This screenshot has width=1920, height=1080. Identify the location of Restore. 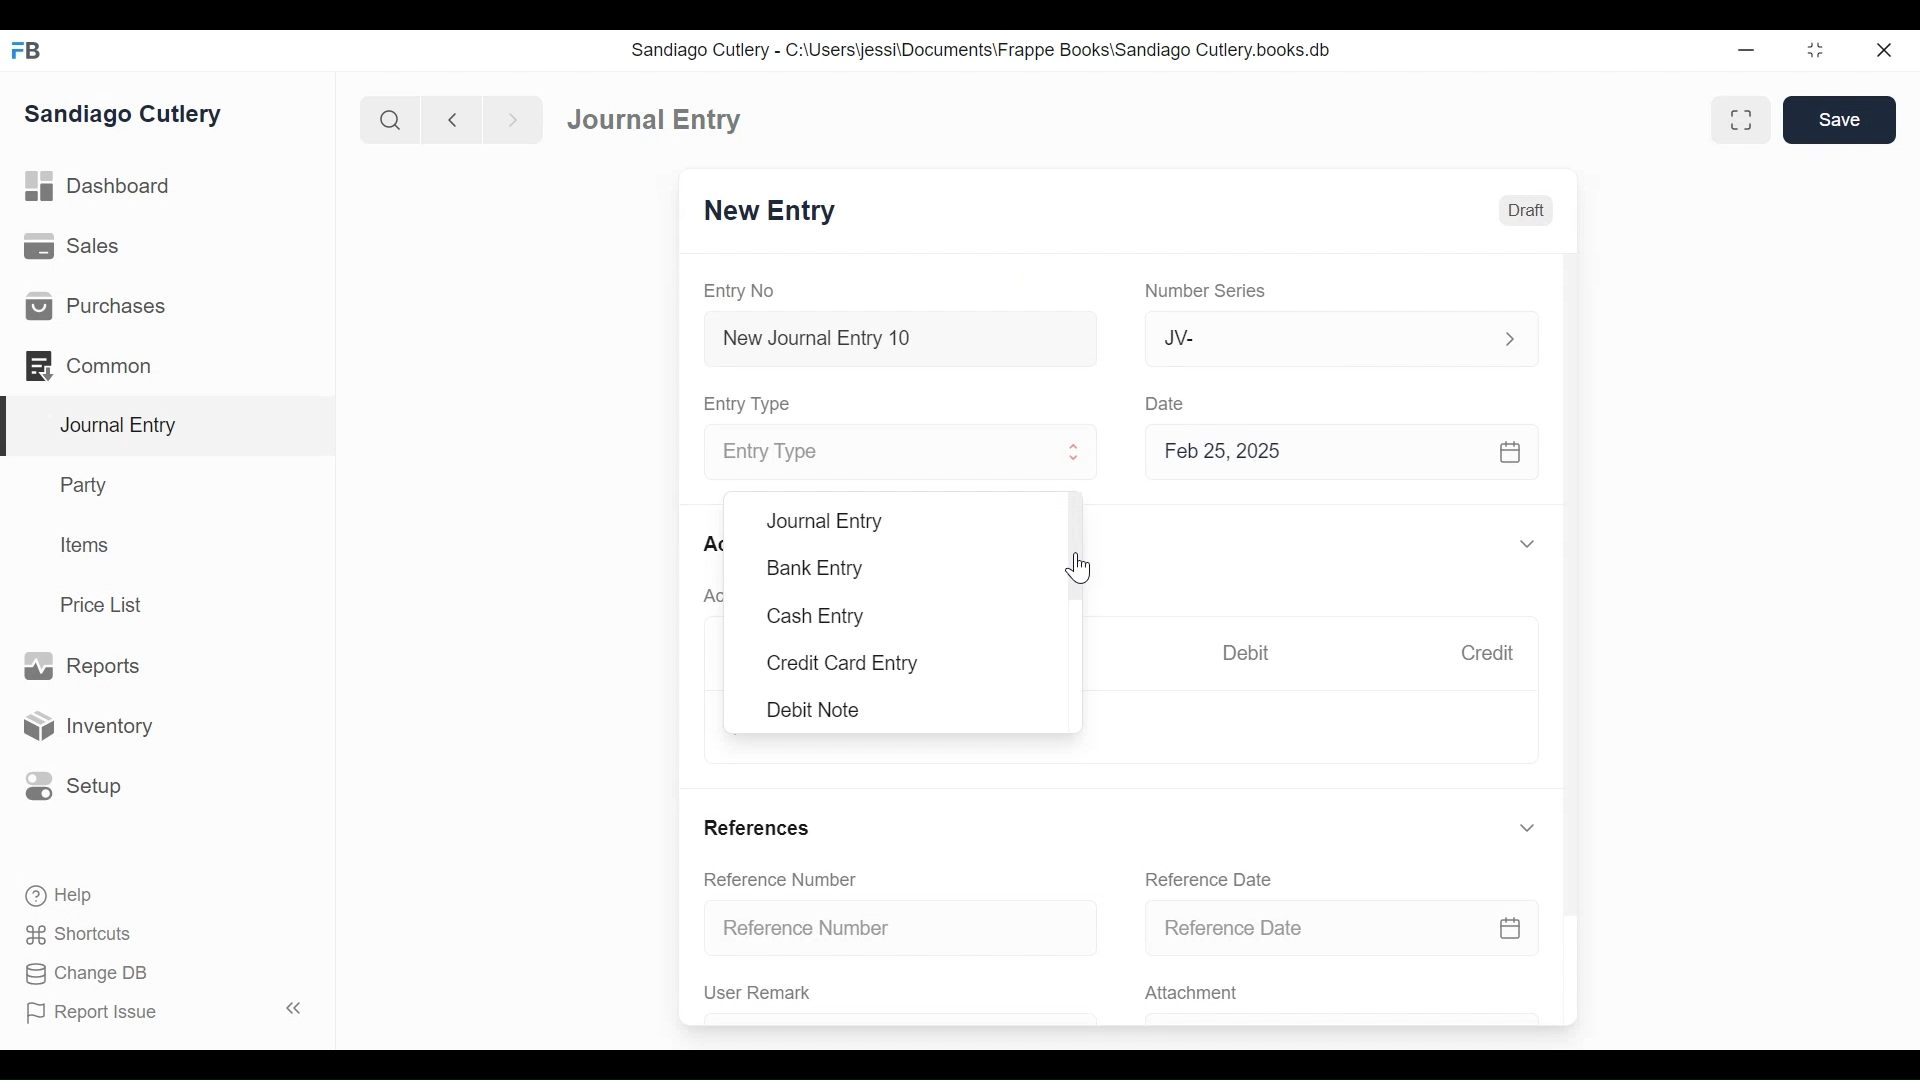
(1815, 52).